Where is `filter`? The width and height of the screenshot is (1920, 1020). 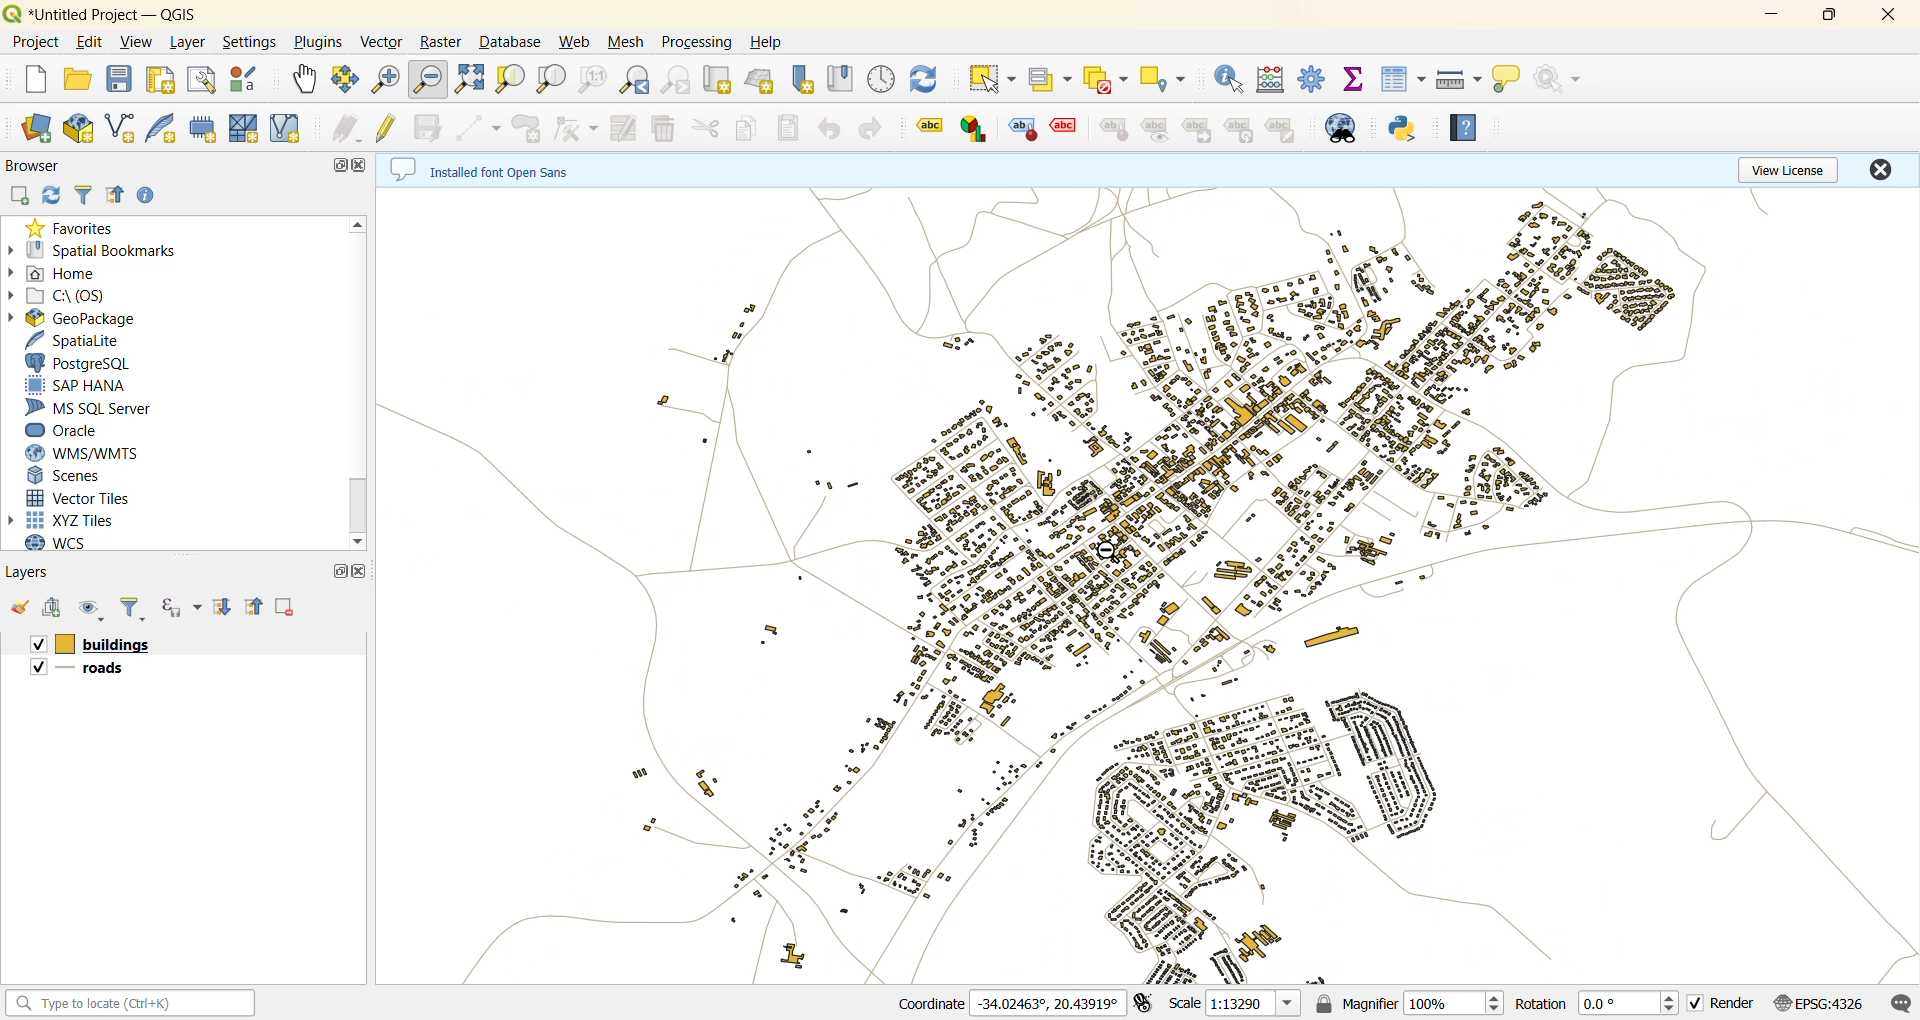 filter is located at coordinates (133, 607).